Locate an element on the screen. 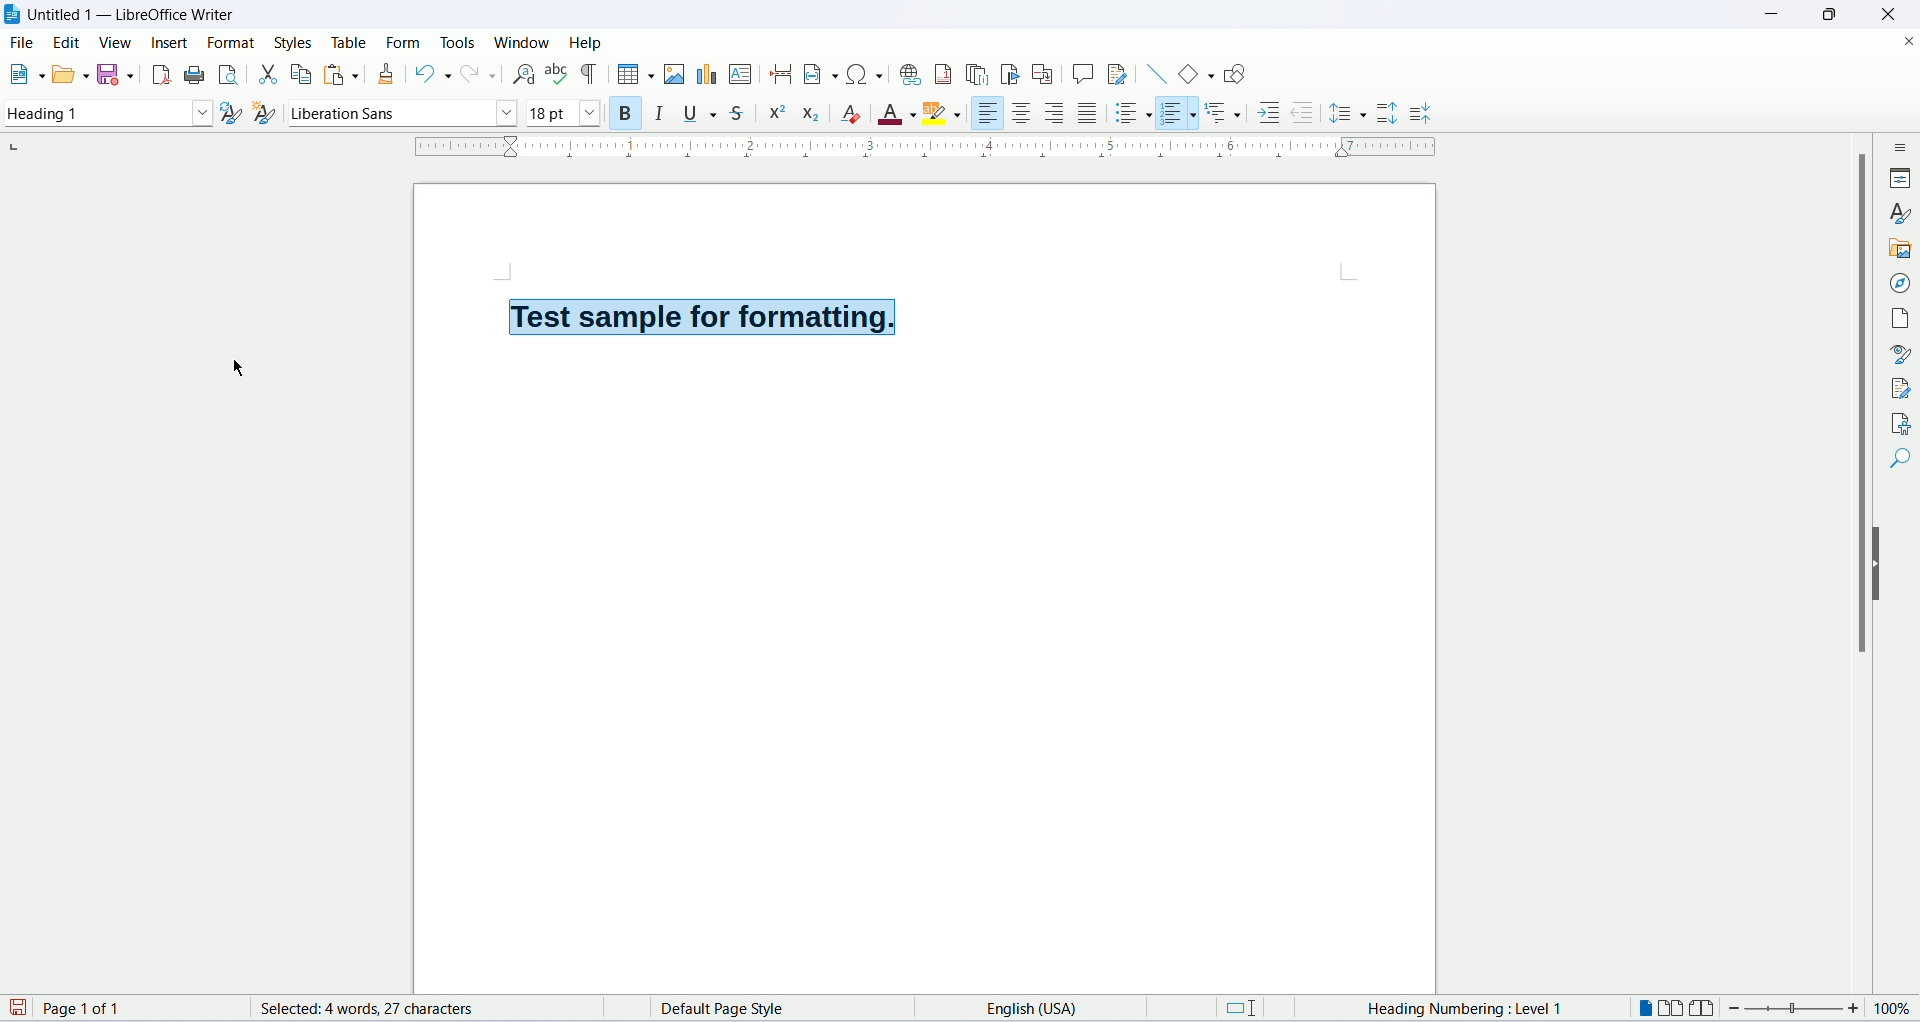 The image size is (1920, 1022). insert textbox is located at coordinates (742, 74).